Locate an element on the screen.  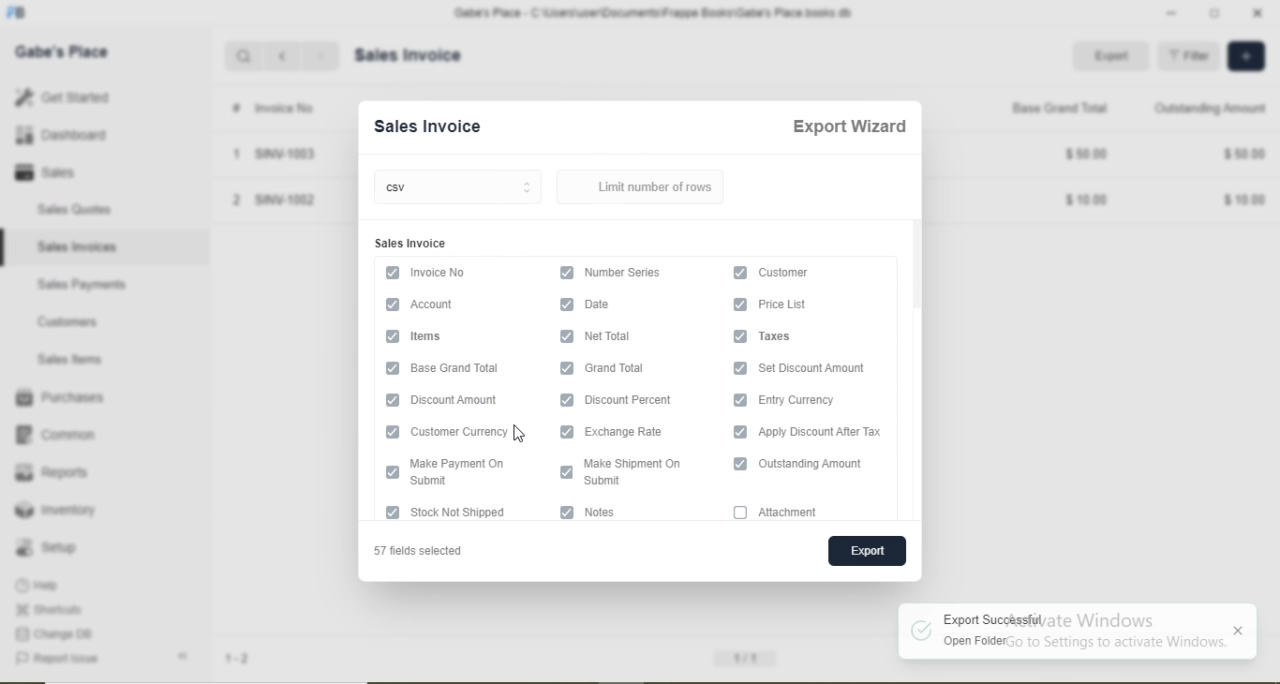
checkbox is located at coordinates (568, 273).